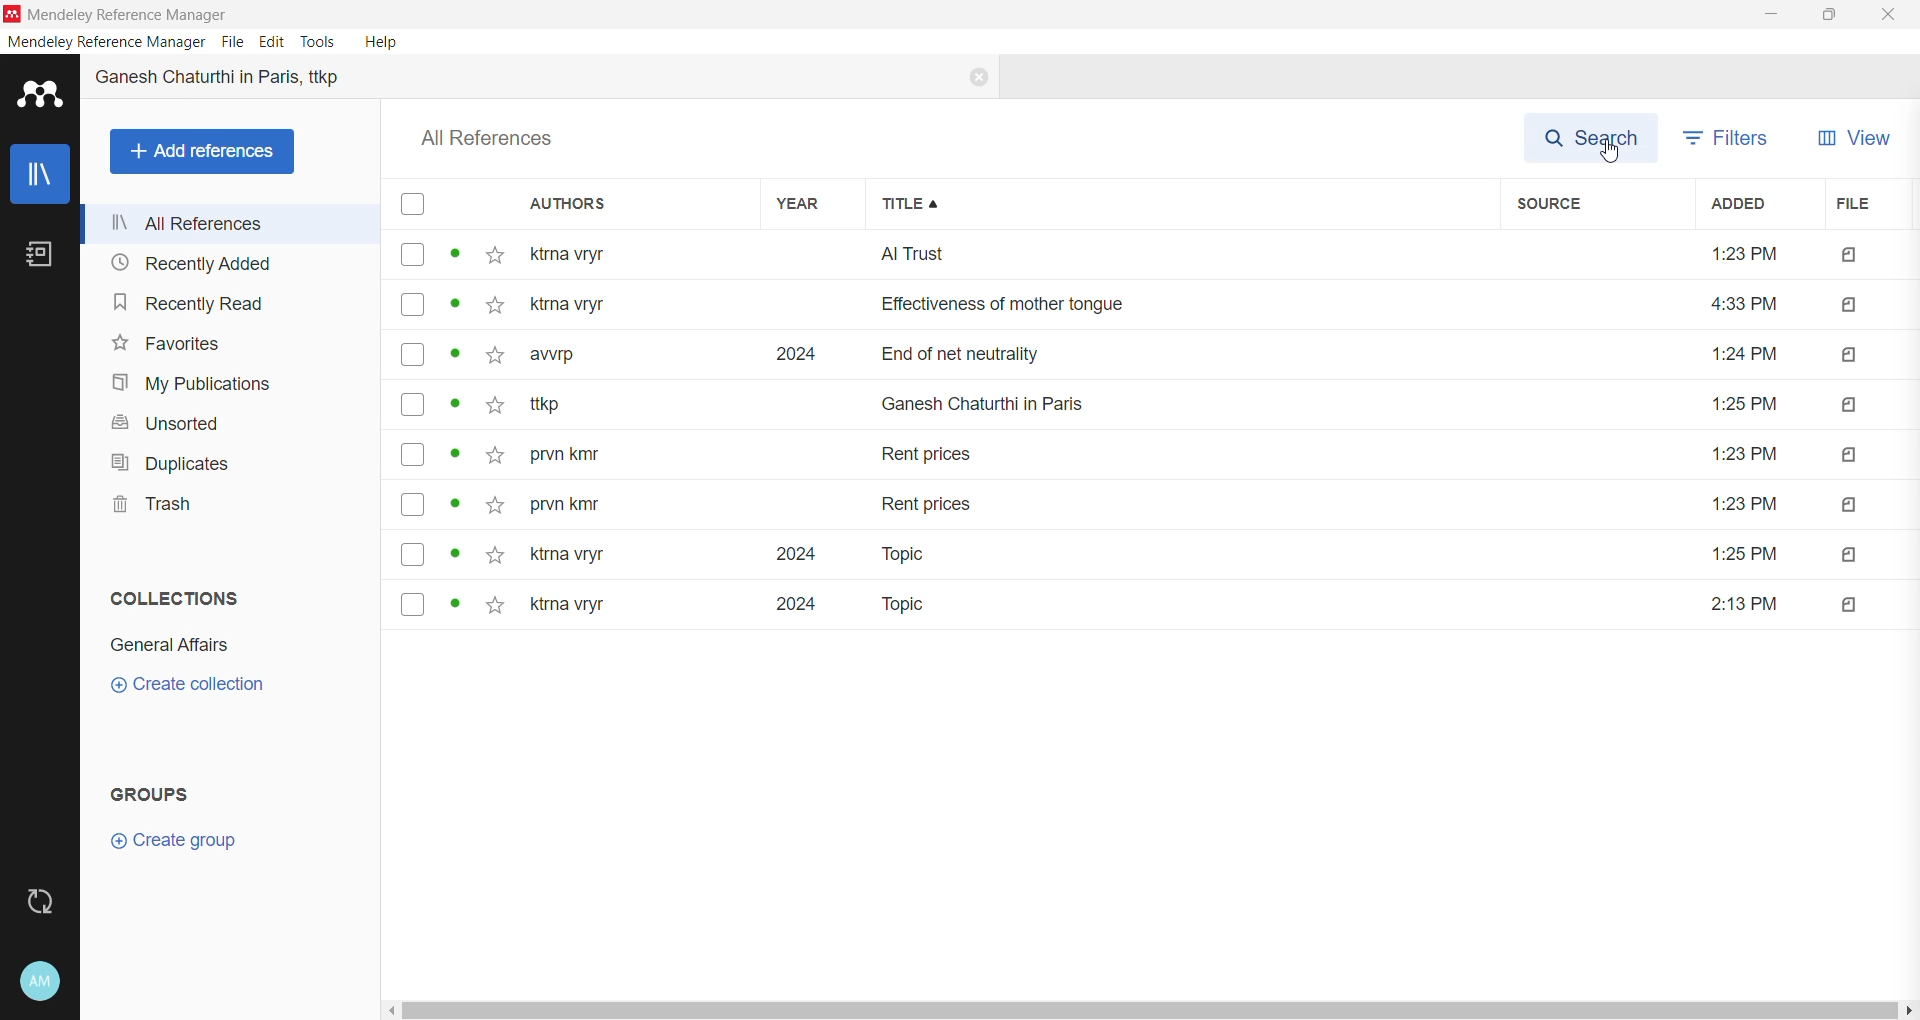 This screenshot has height=1020, width=1920. Describe the element at coordinates (106, 42) in the screenshot. I see `Mendeley Reference Manager` at that location.